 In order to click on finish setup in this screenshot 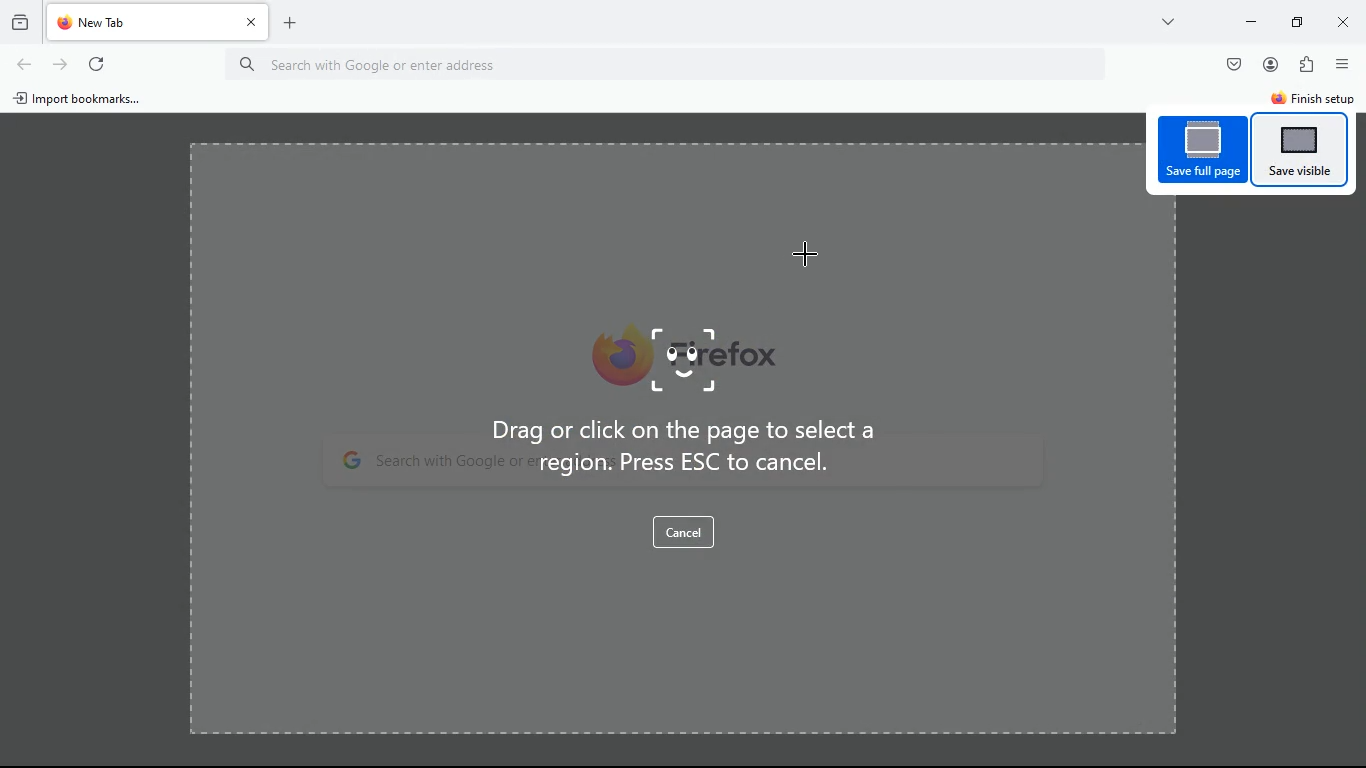, I will do `click(1314, 98)`.